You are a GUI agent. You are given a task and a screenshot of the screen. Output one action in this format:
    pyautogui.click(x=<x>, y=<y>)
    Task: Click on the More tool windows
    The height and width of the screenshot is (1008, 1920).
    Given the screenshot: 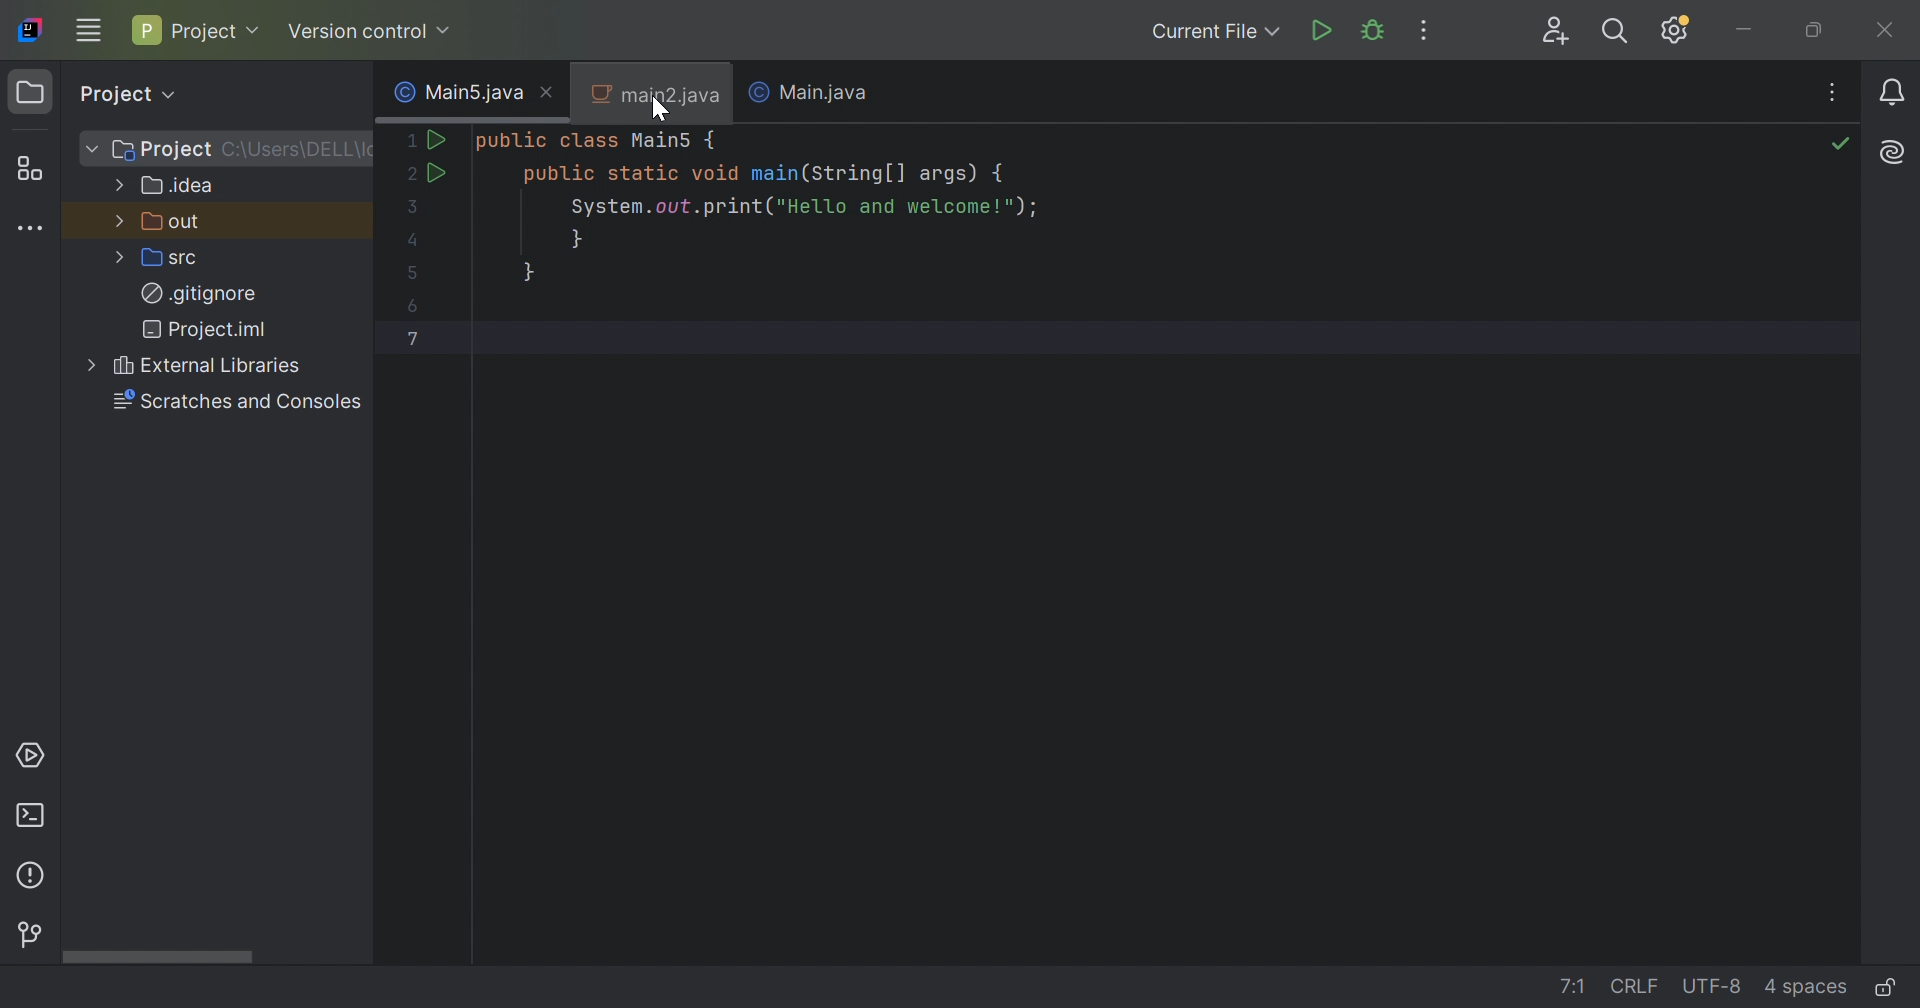 What is the action you would take?
    pyautogui.click(x=34, y=228)
    